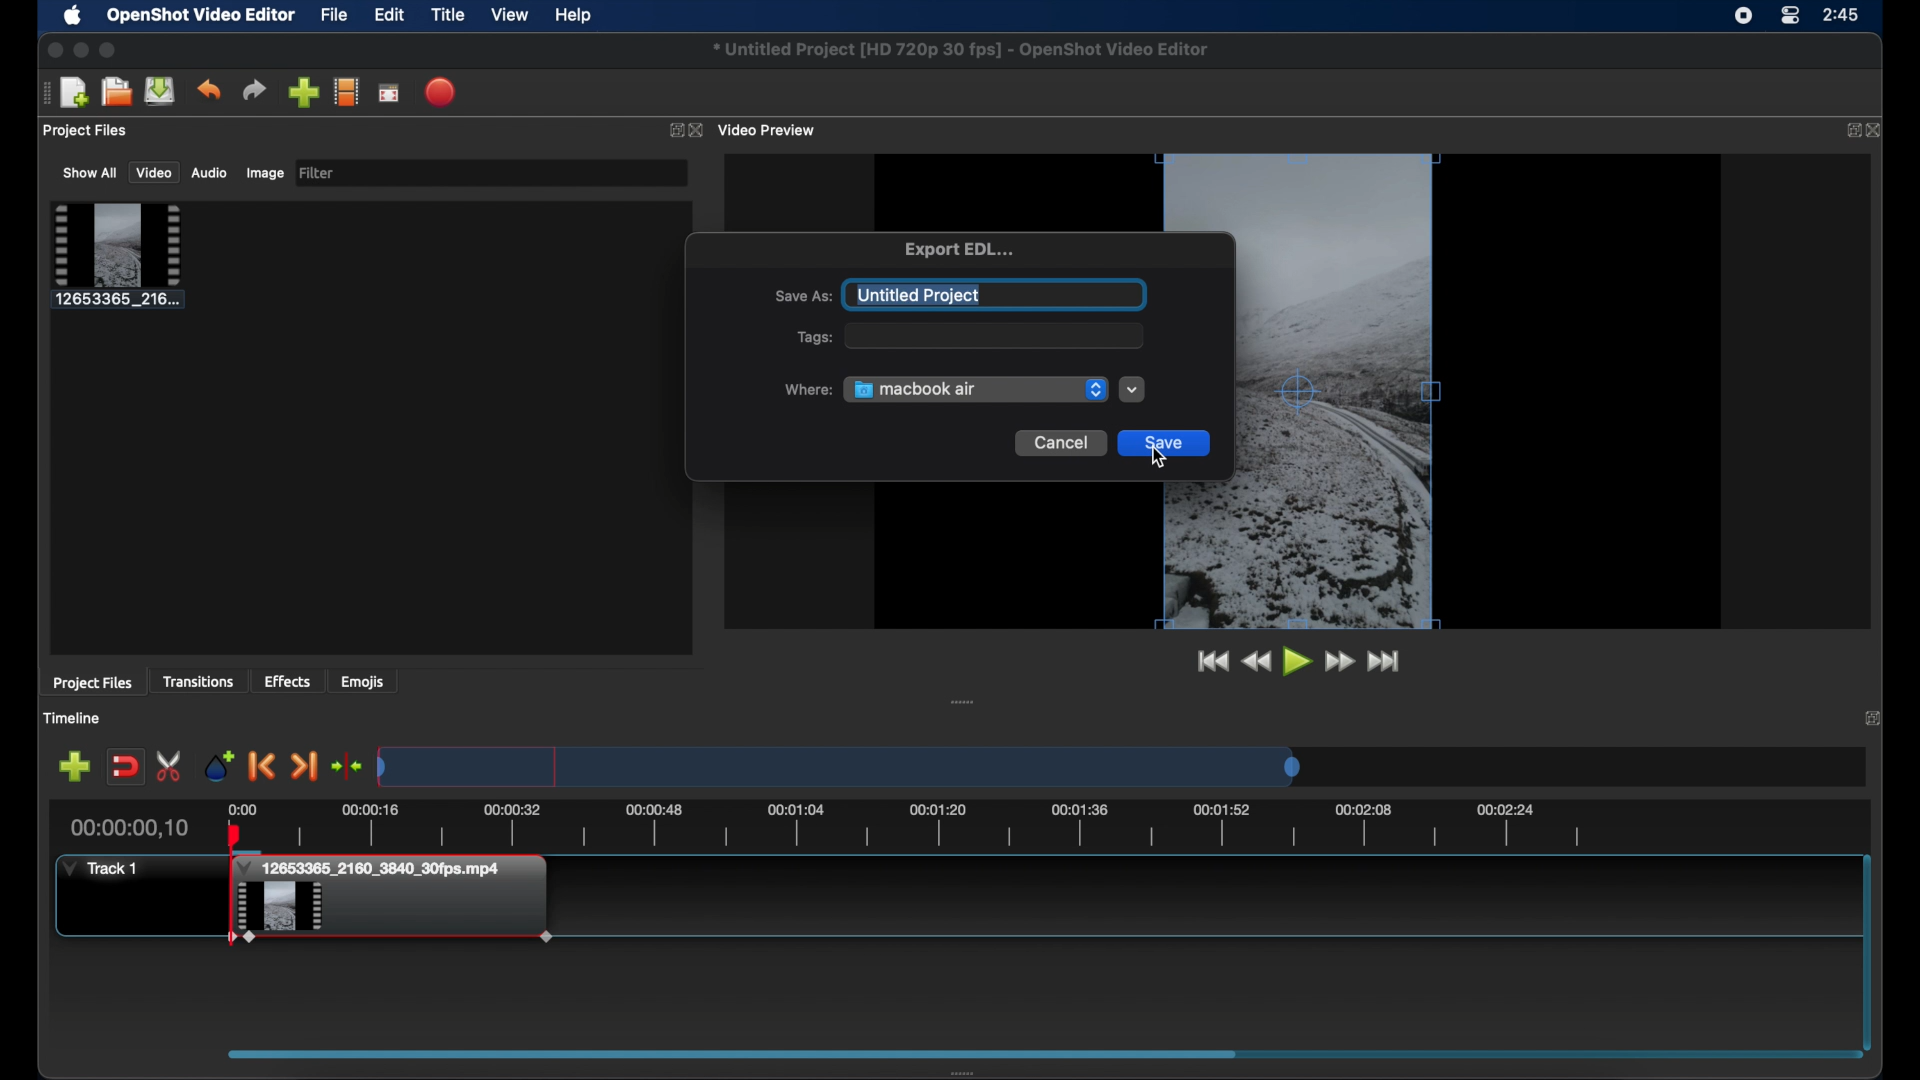  Describe the element at coordinates (389, 94) in the screenshot. I see `full screen` at that location.